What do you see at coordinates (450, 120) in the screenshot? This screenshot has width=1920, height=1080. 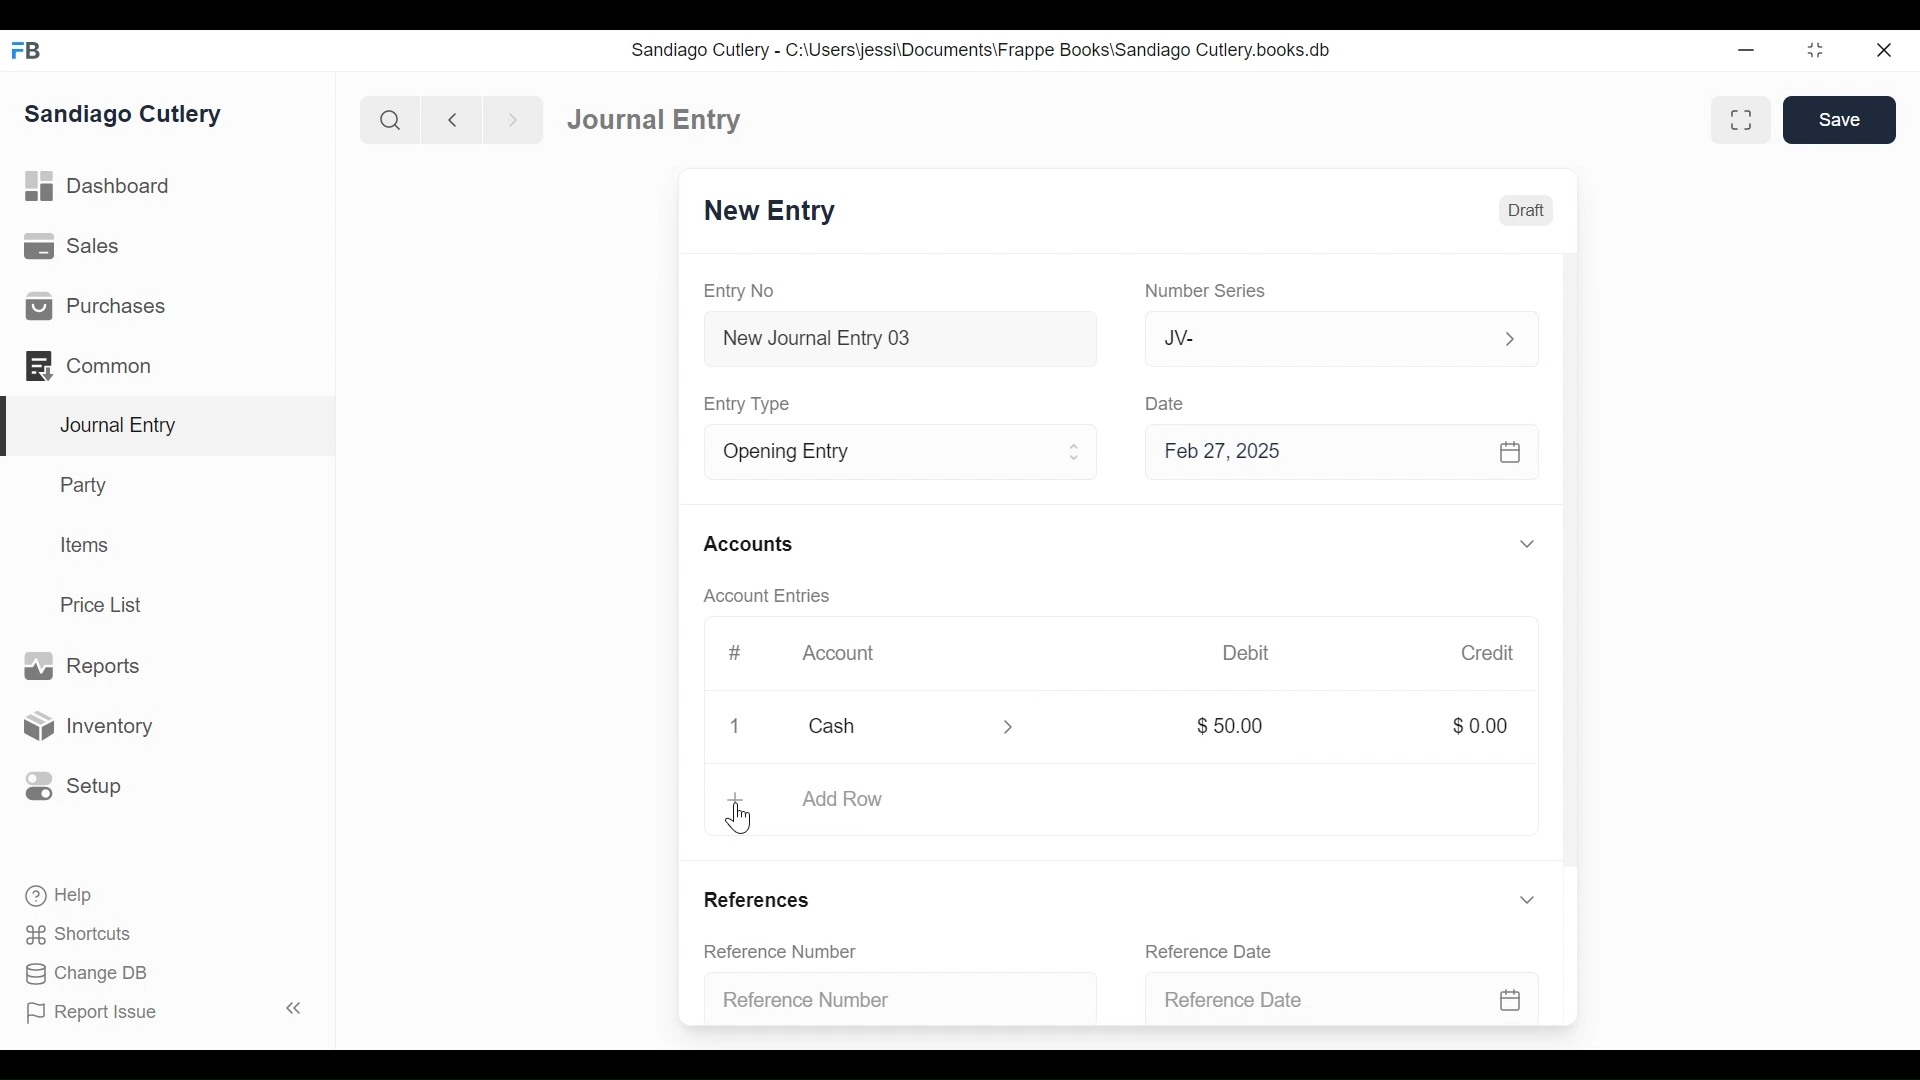 I see `Navigate back` at bounding box center [450, 120].